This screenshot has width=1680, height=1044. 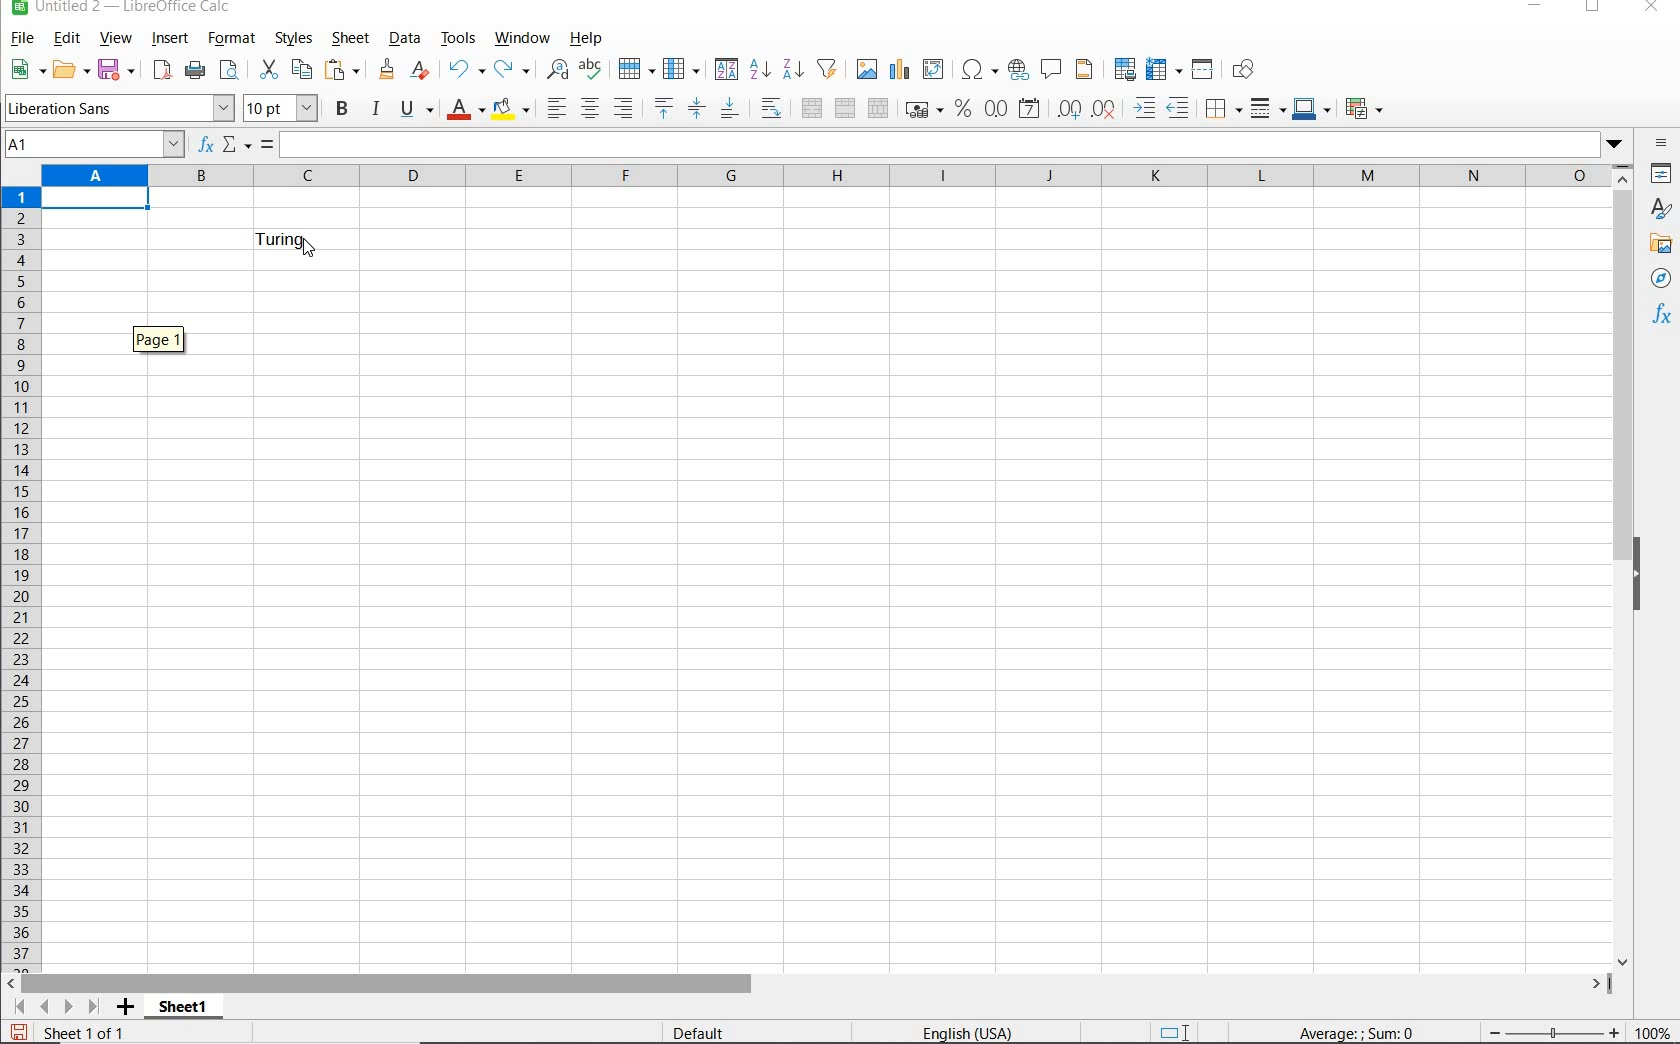 I want to click on SORT ASCENDING, so click(x=760, y=71).